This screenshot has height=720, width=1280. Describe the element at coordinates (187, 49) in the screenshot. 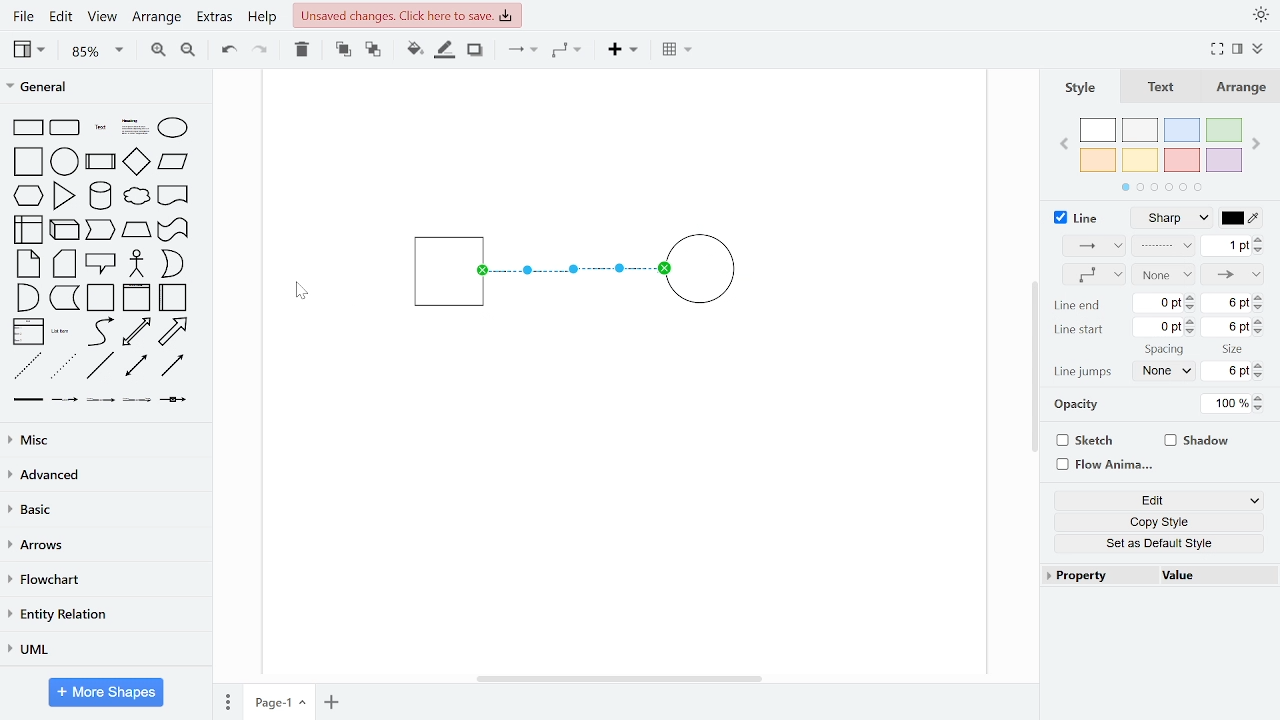

I see `zoom out` at that location.